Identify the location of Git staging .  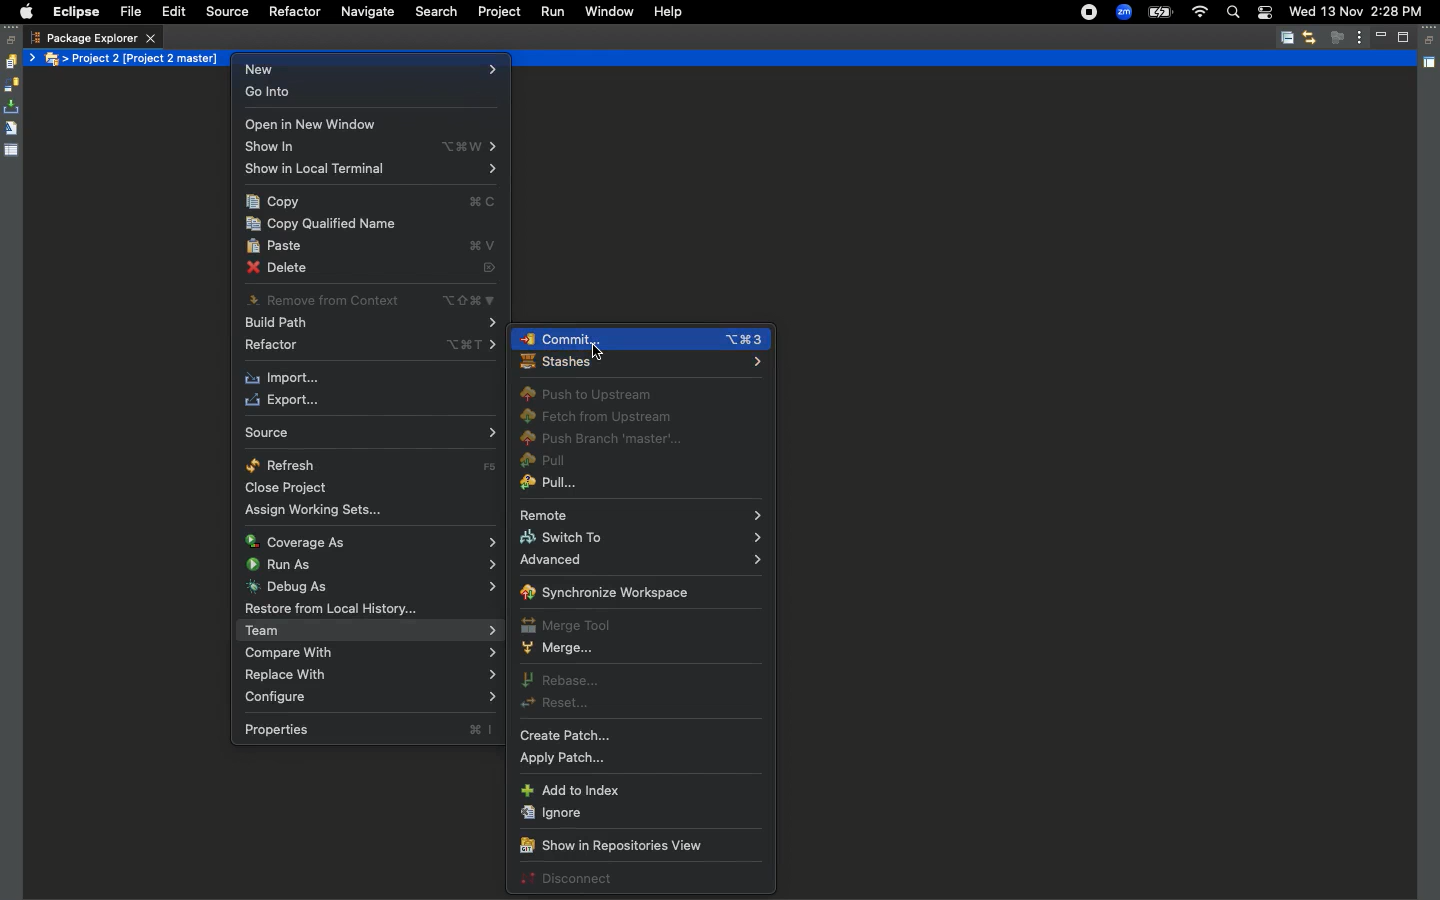
(13, 107).